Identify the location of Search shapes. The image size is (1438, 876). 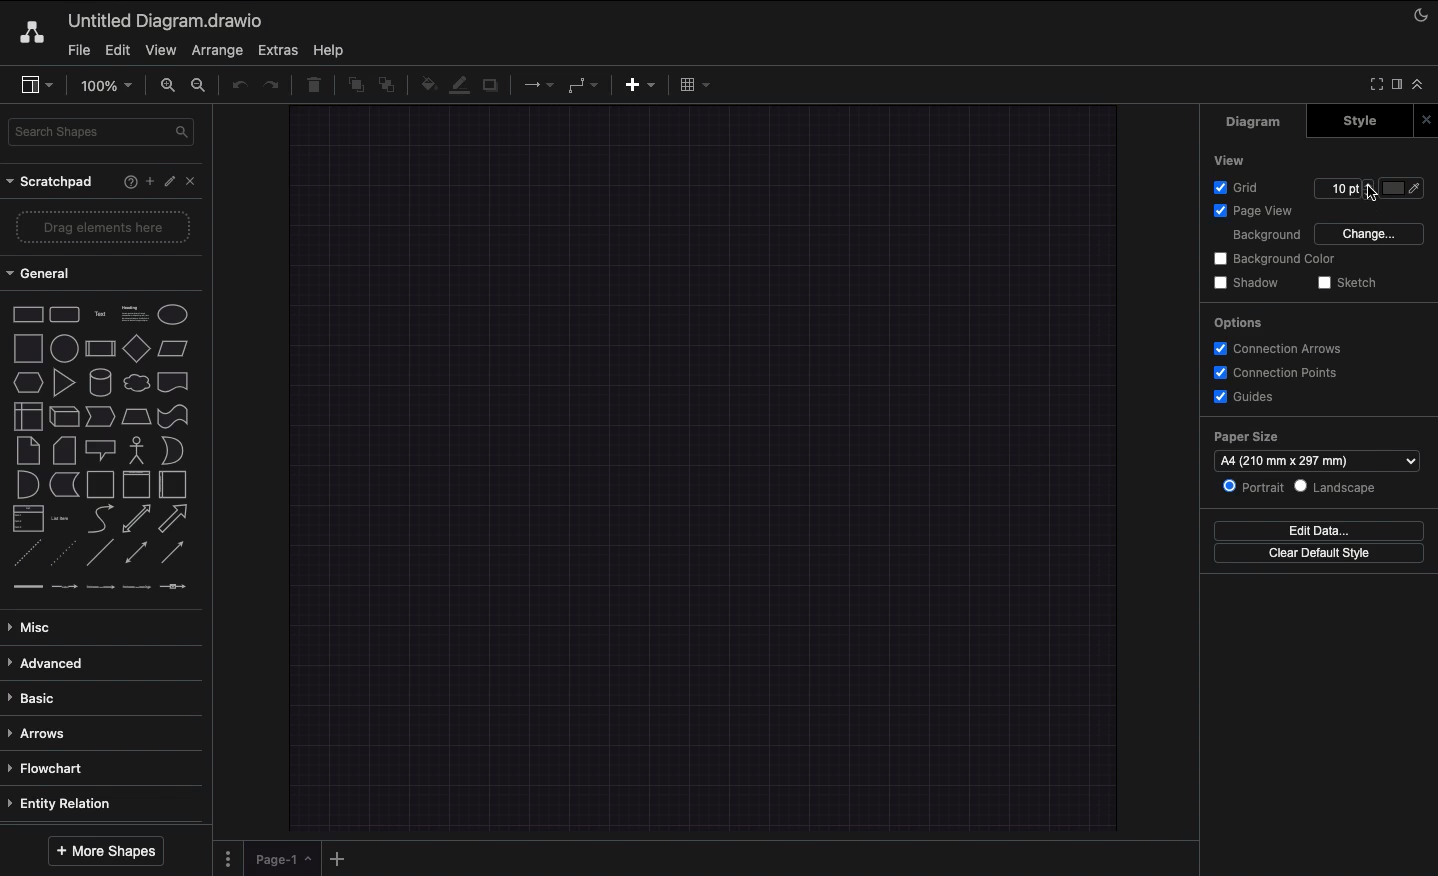
(101, 133).